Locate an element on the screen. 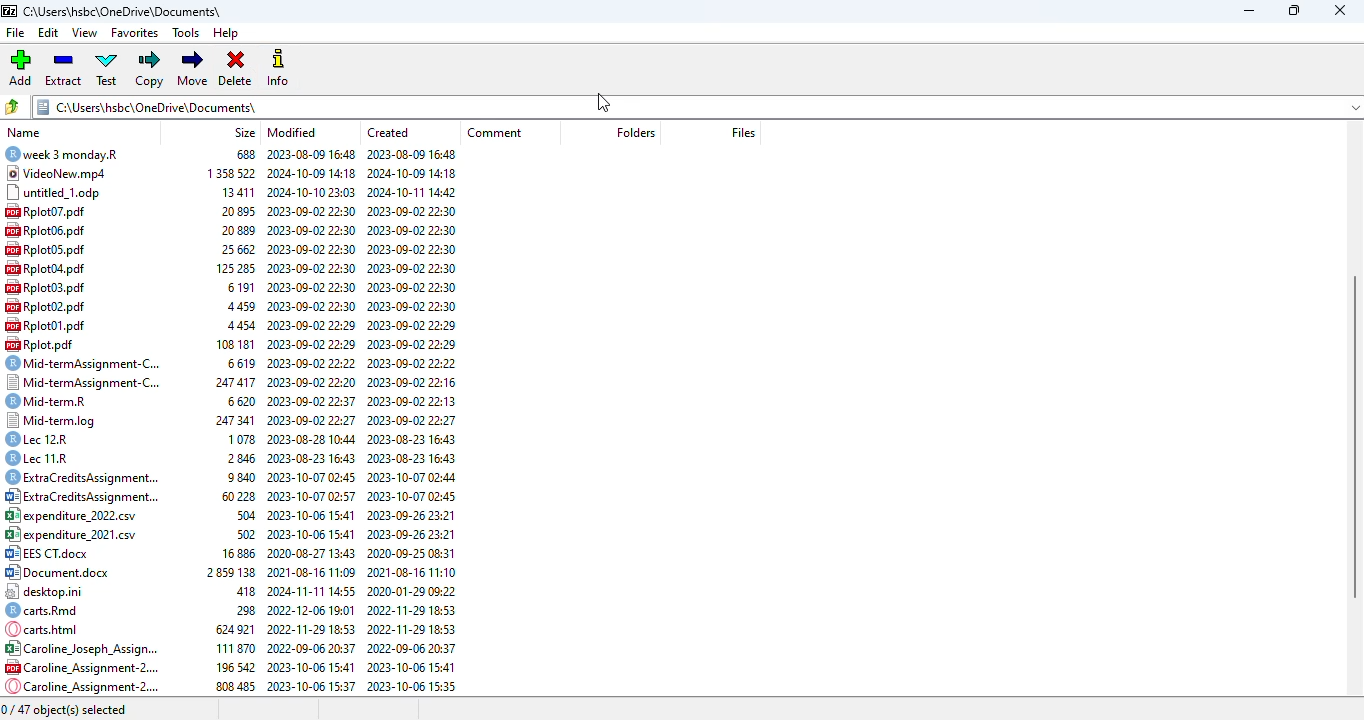  modified is located at coordinates (292, 132).